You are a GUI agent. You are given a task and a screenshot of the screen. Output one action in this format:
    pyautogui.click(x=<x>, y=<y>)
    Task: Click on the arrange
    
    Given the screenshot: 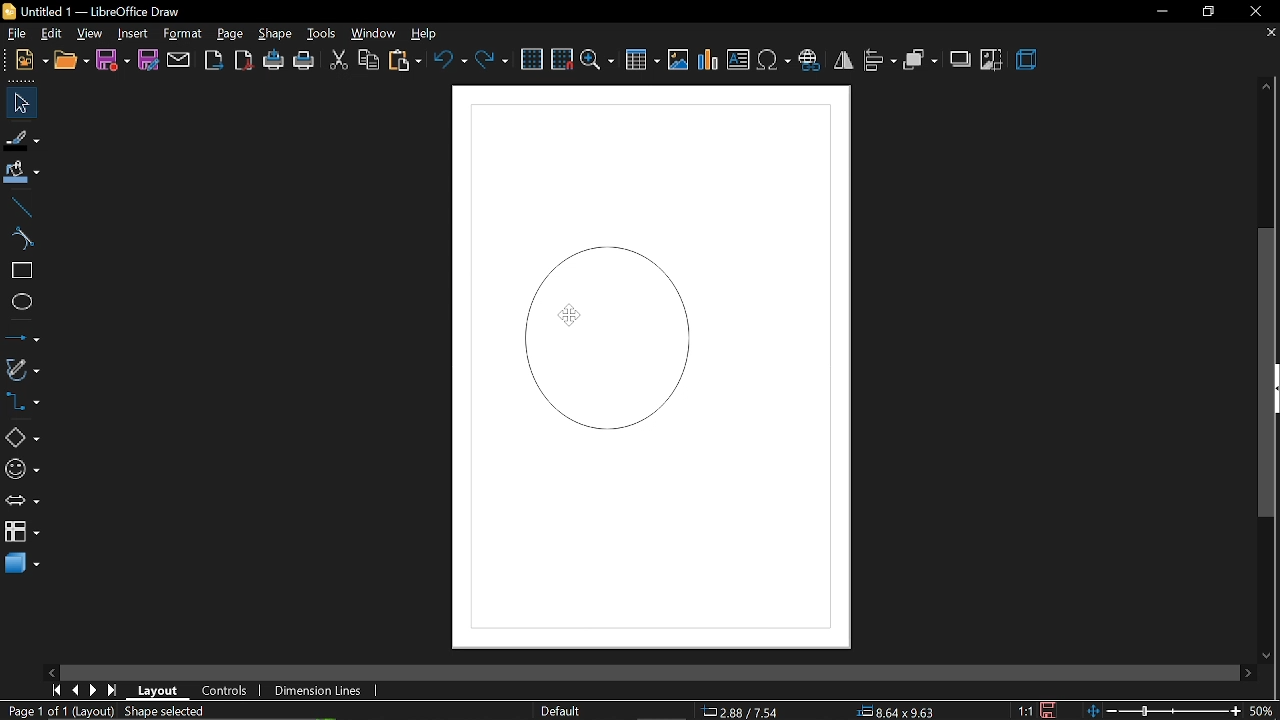 What is the action you would take?
    pyautogui.click(x=921, y=59)
    